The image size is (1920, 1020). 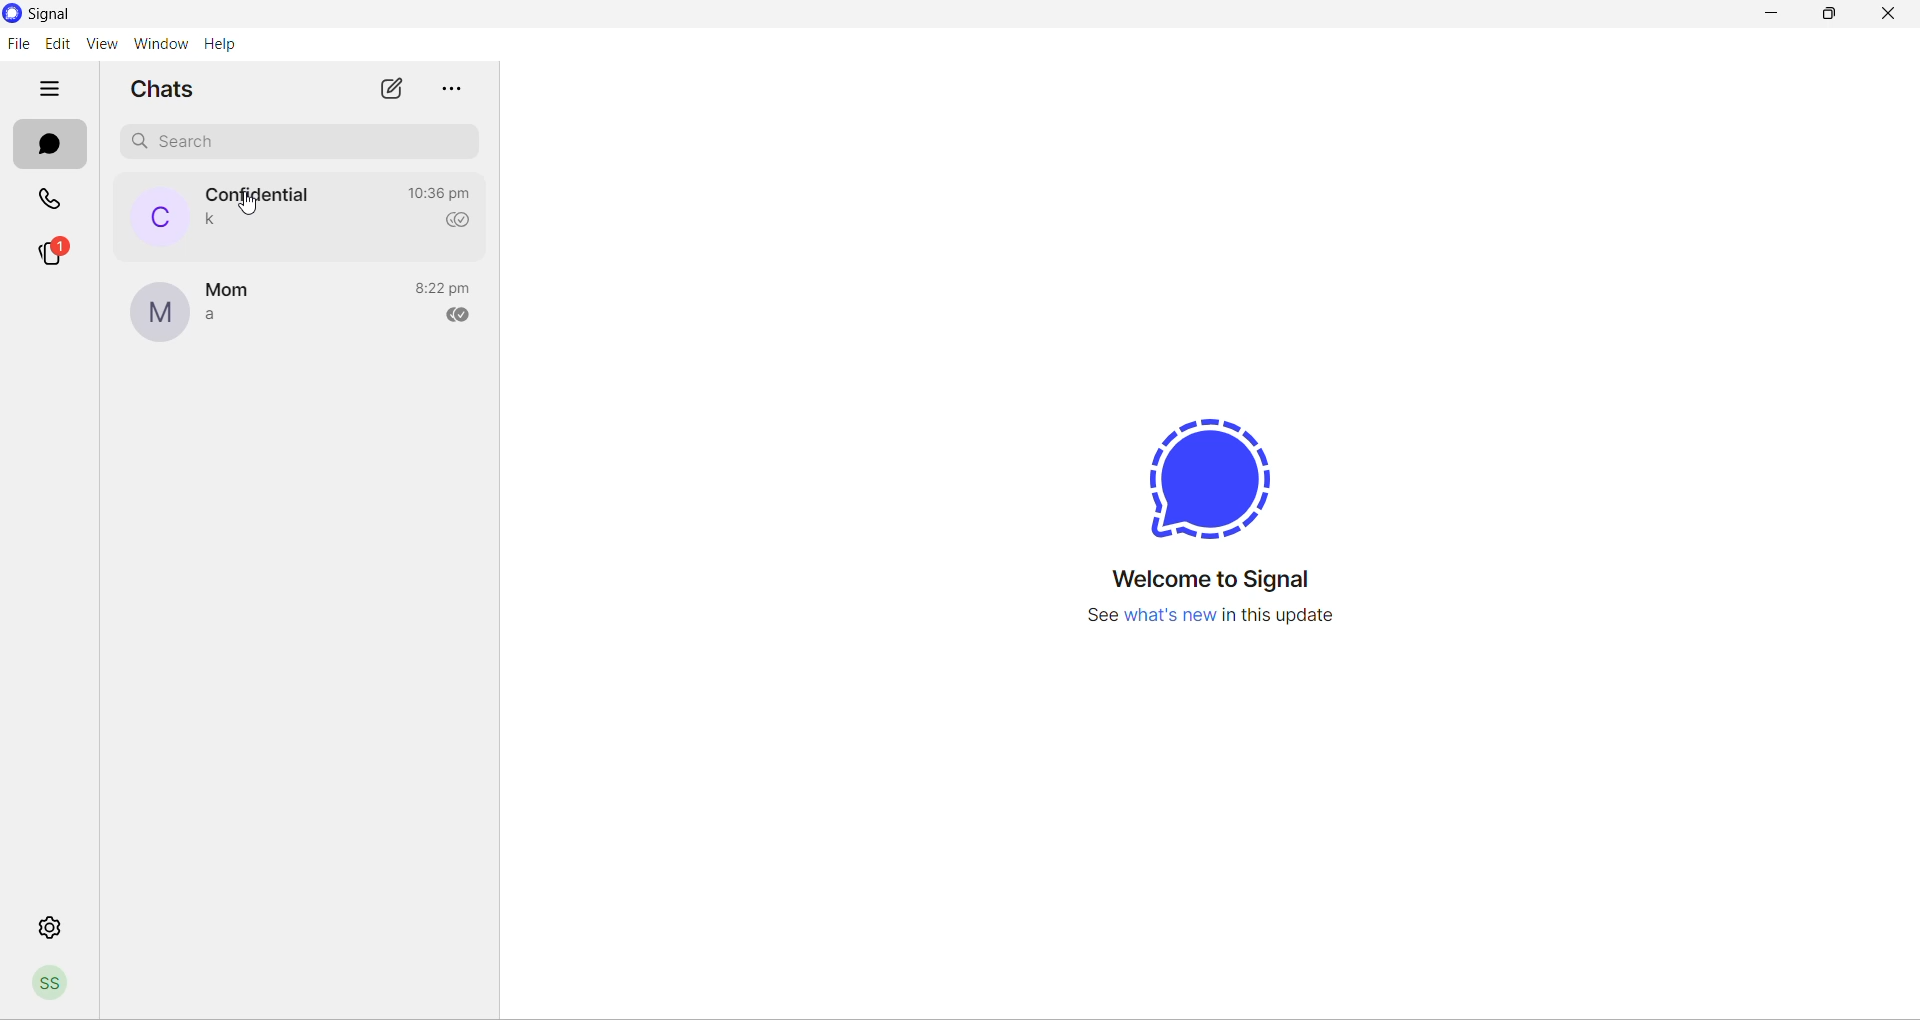 What do you see at coordinates (21, 45) in the screenshot?
I see `file` at bounding box center [21, 45].